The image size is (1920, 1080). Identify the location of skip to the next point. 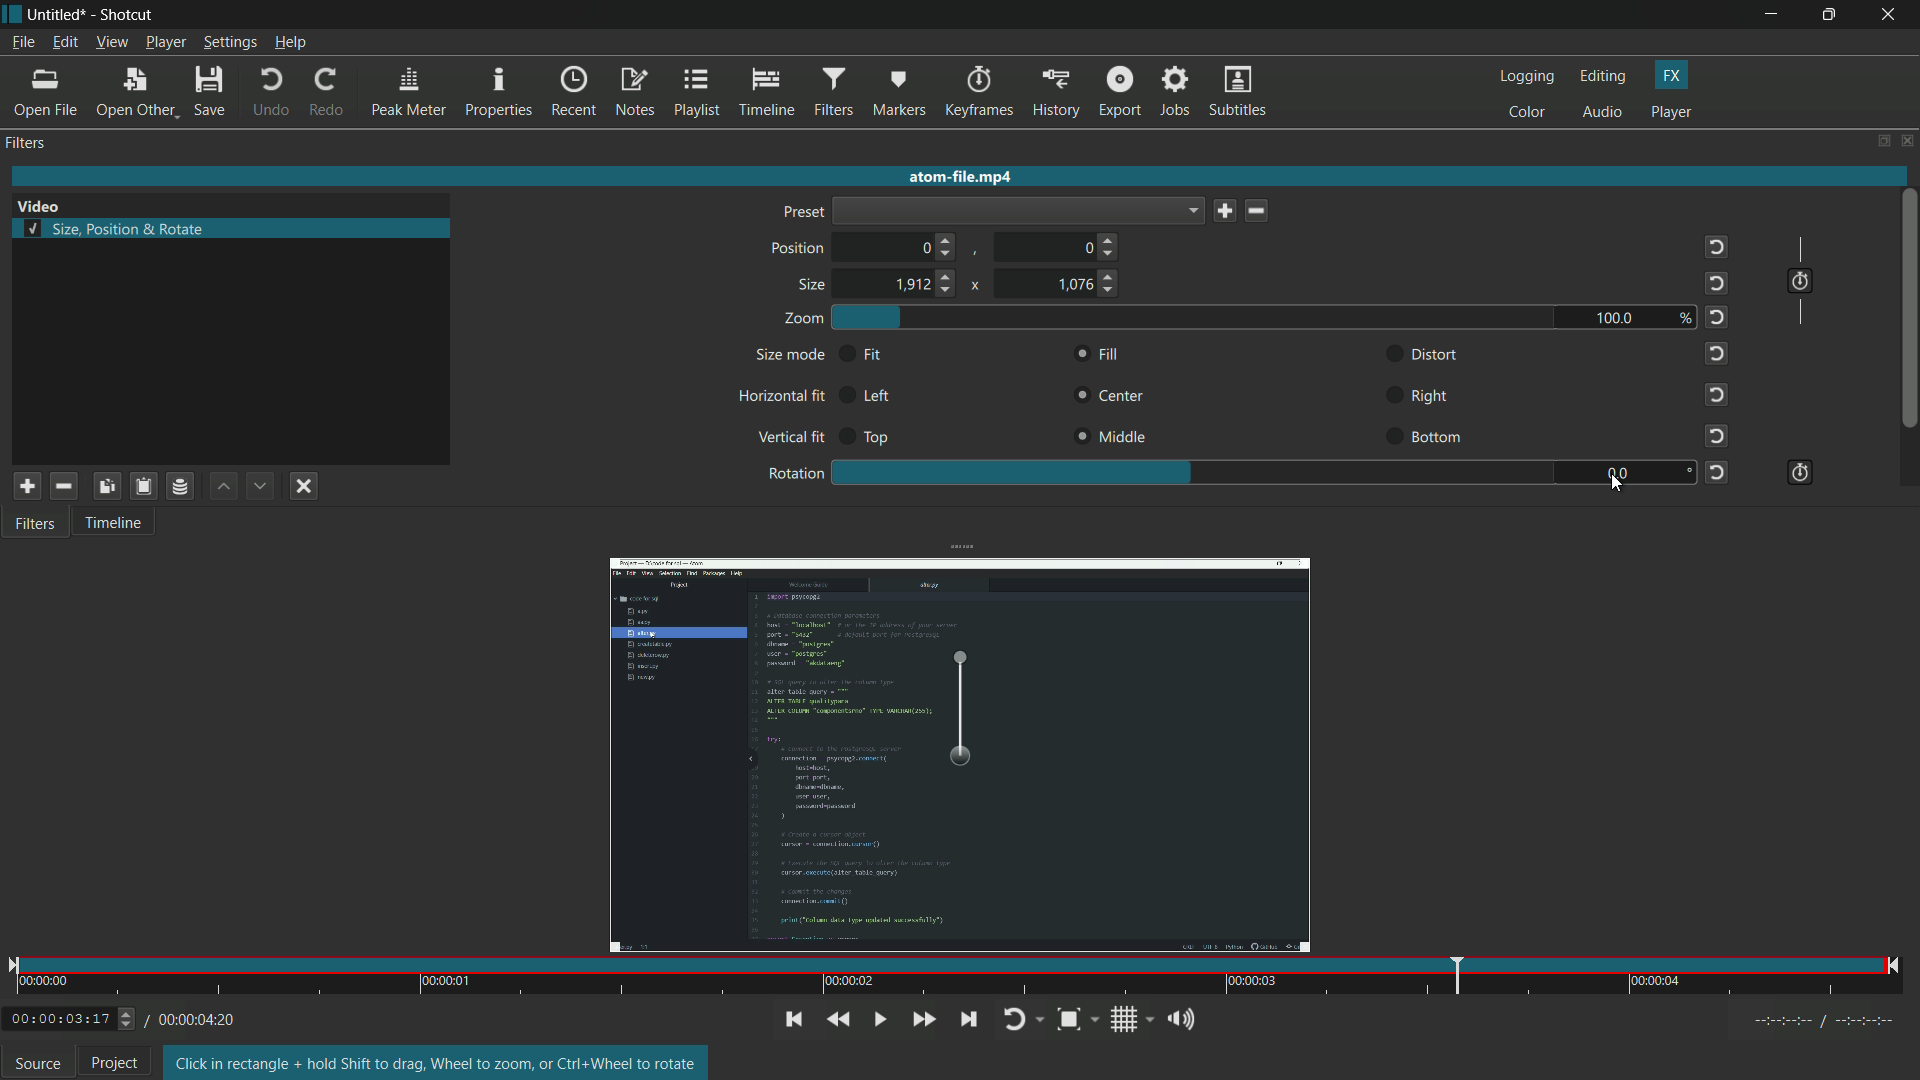
(968, 1019).